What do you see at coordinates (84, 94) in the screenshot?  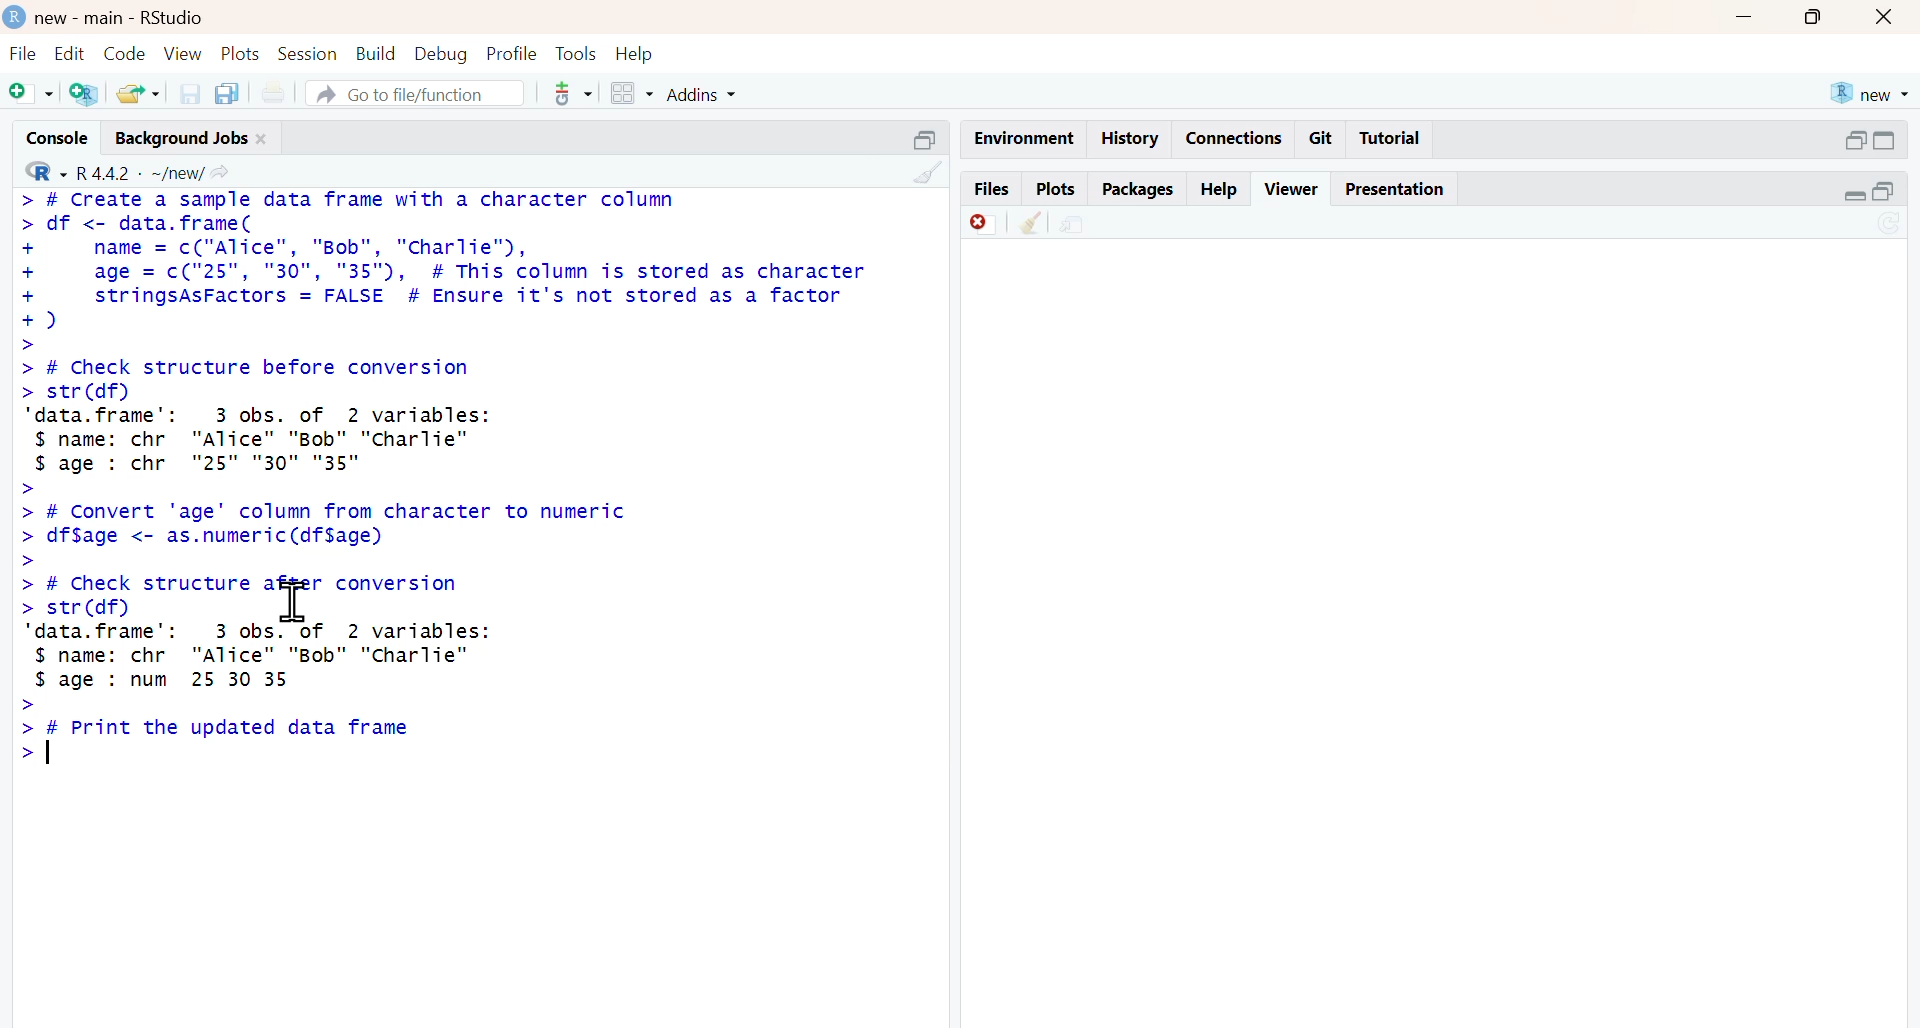 I see `add R file` at bounding box center [84, 94].